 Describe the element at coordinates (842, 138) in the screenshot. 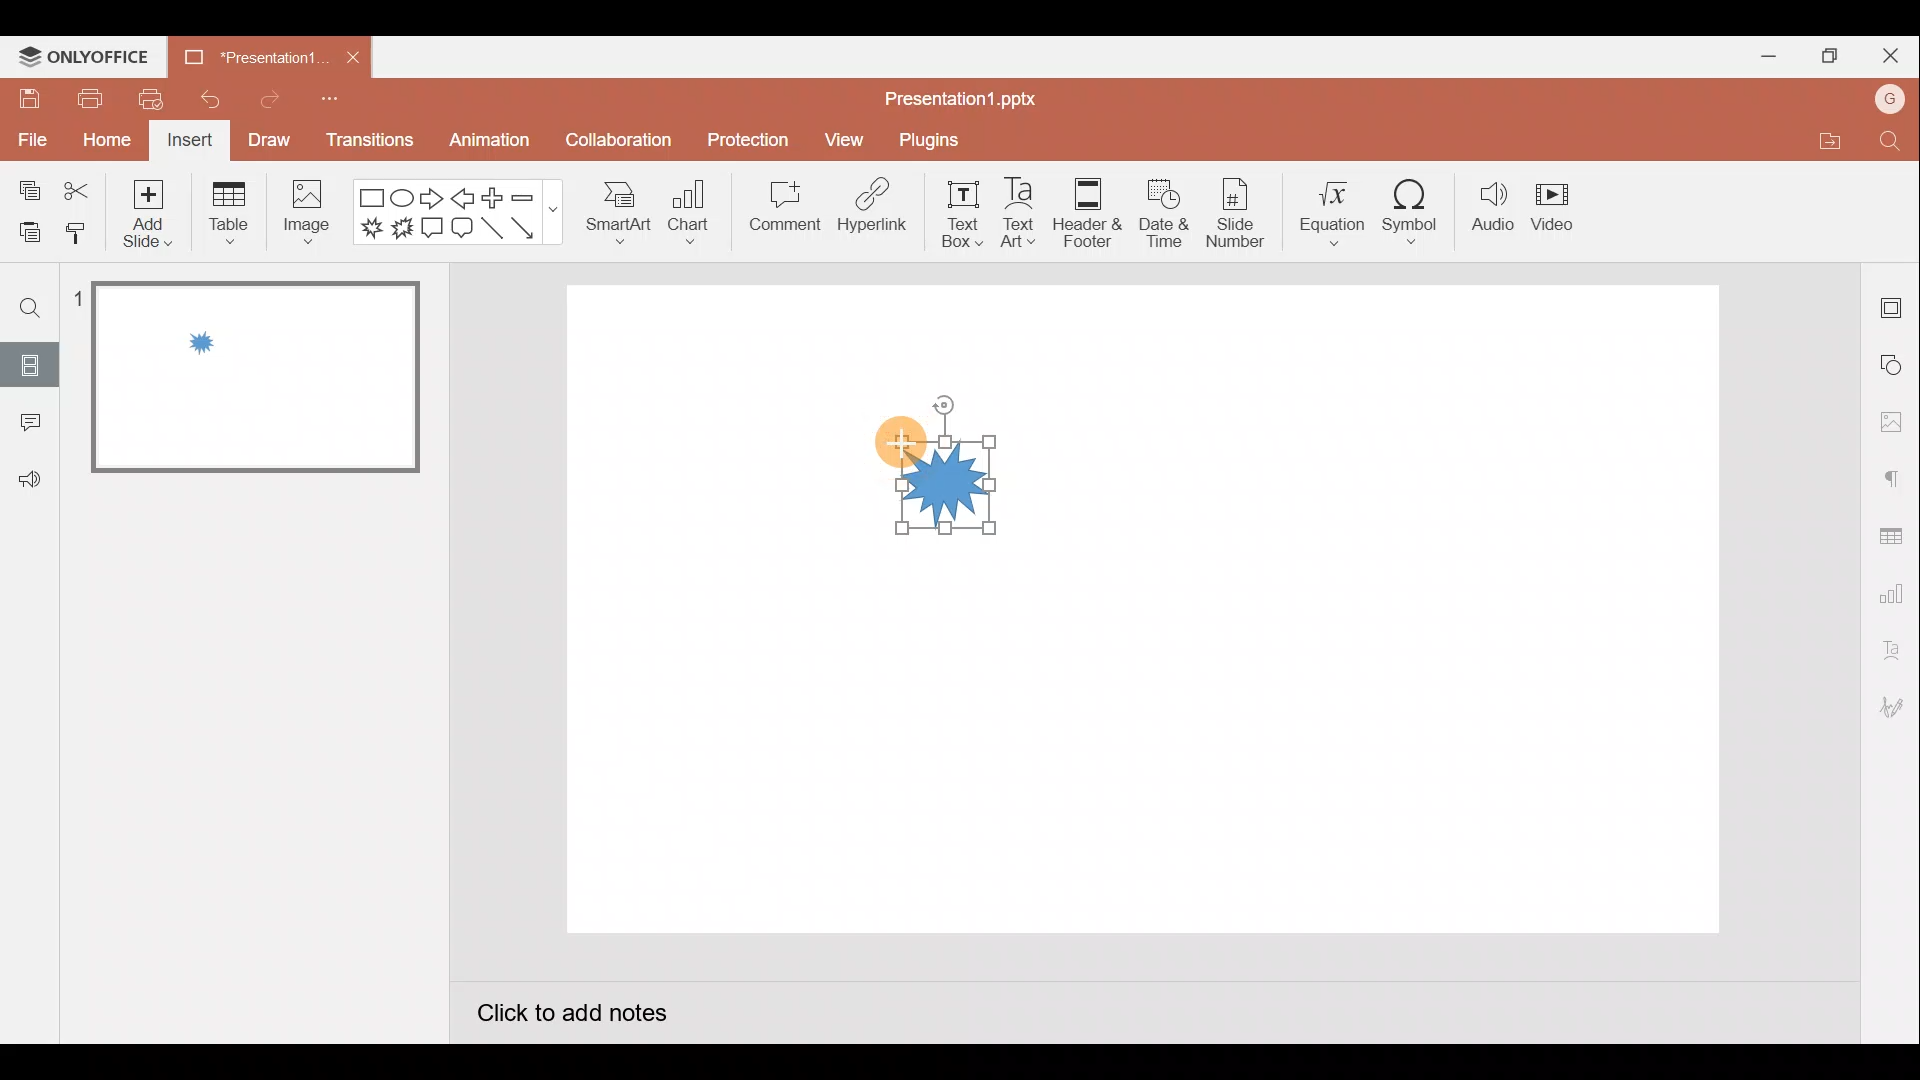

I see `View` at that location.